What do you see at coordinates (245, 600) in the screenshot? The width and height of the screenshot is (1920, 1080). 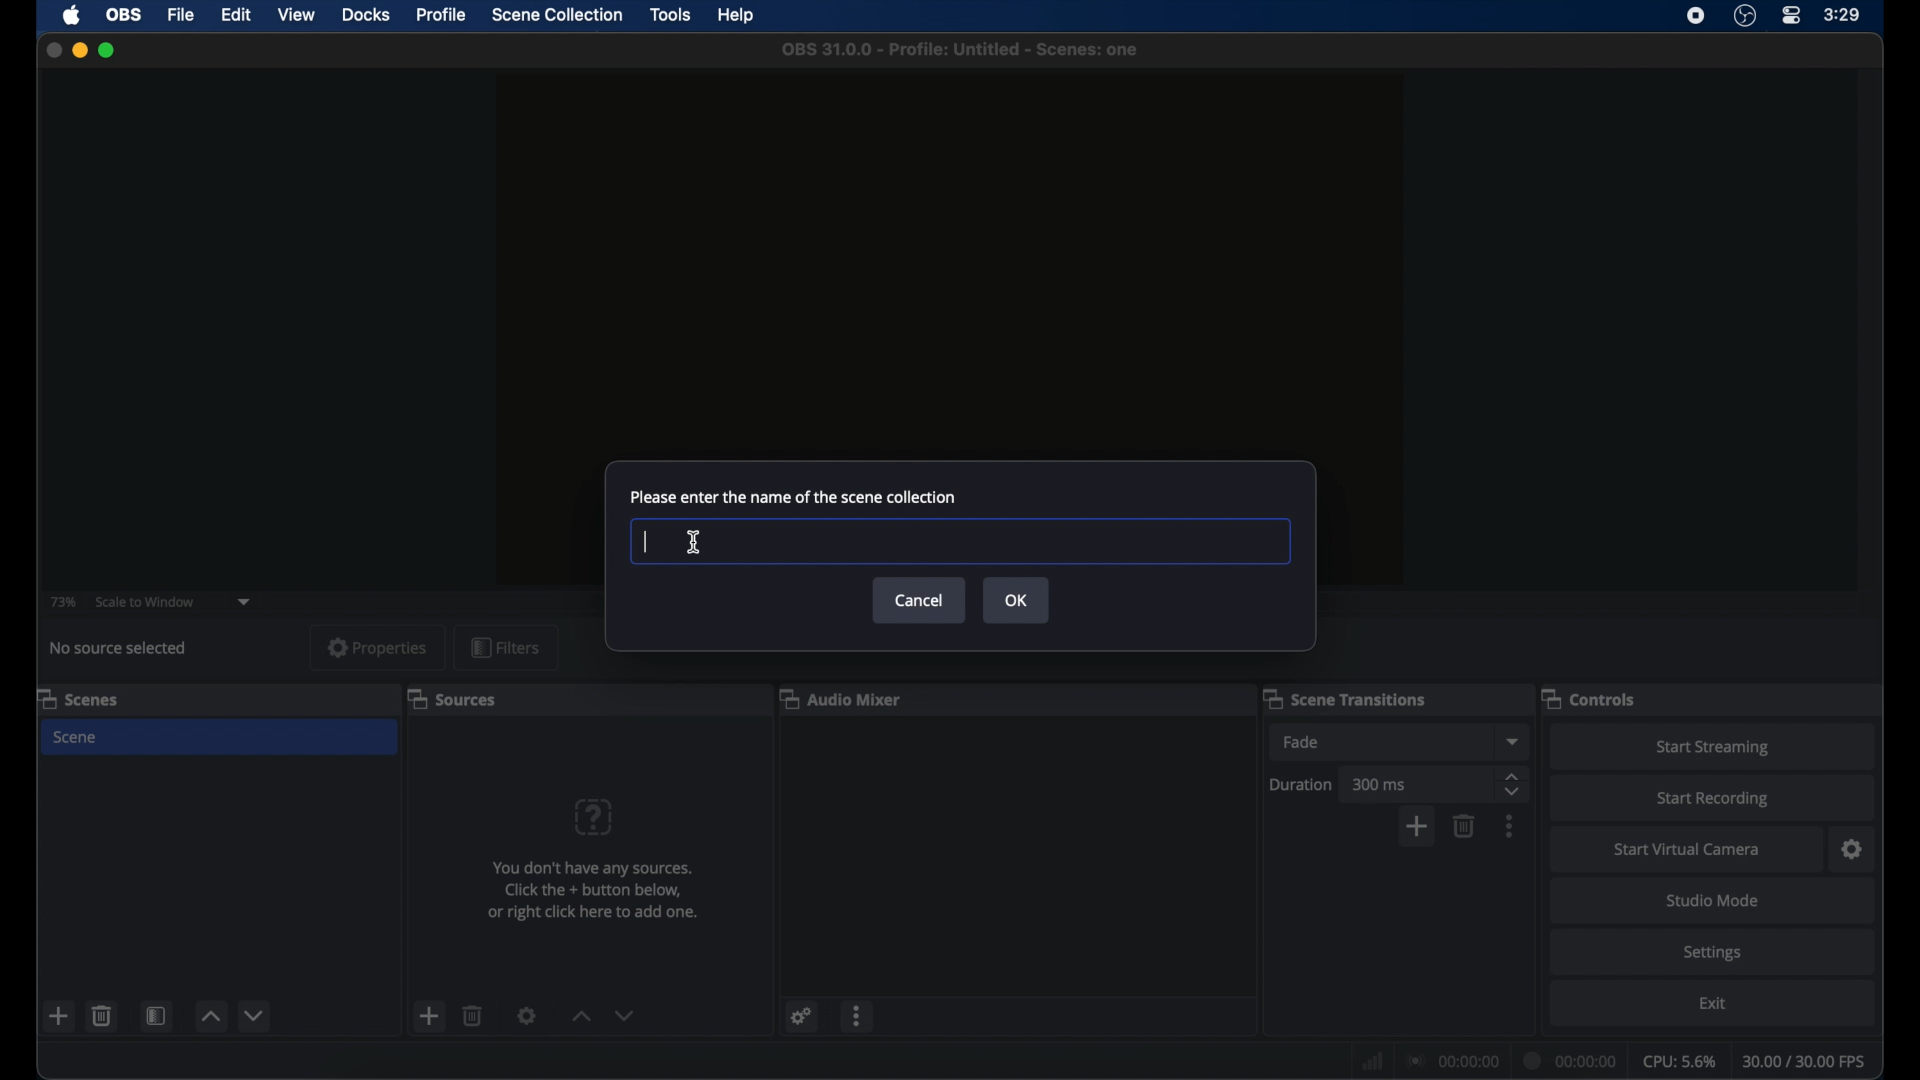 I see `dropdown` at bounding box center [245, 600].